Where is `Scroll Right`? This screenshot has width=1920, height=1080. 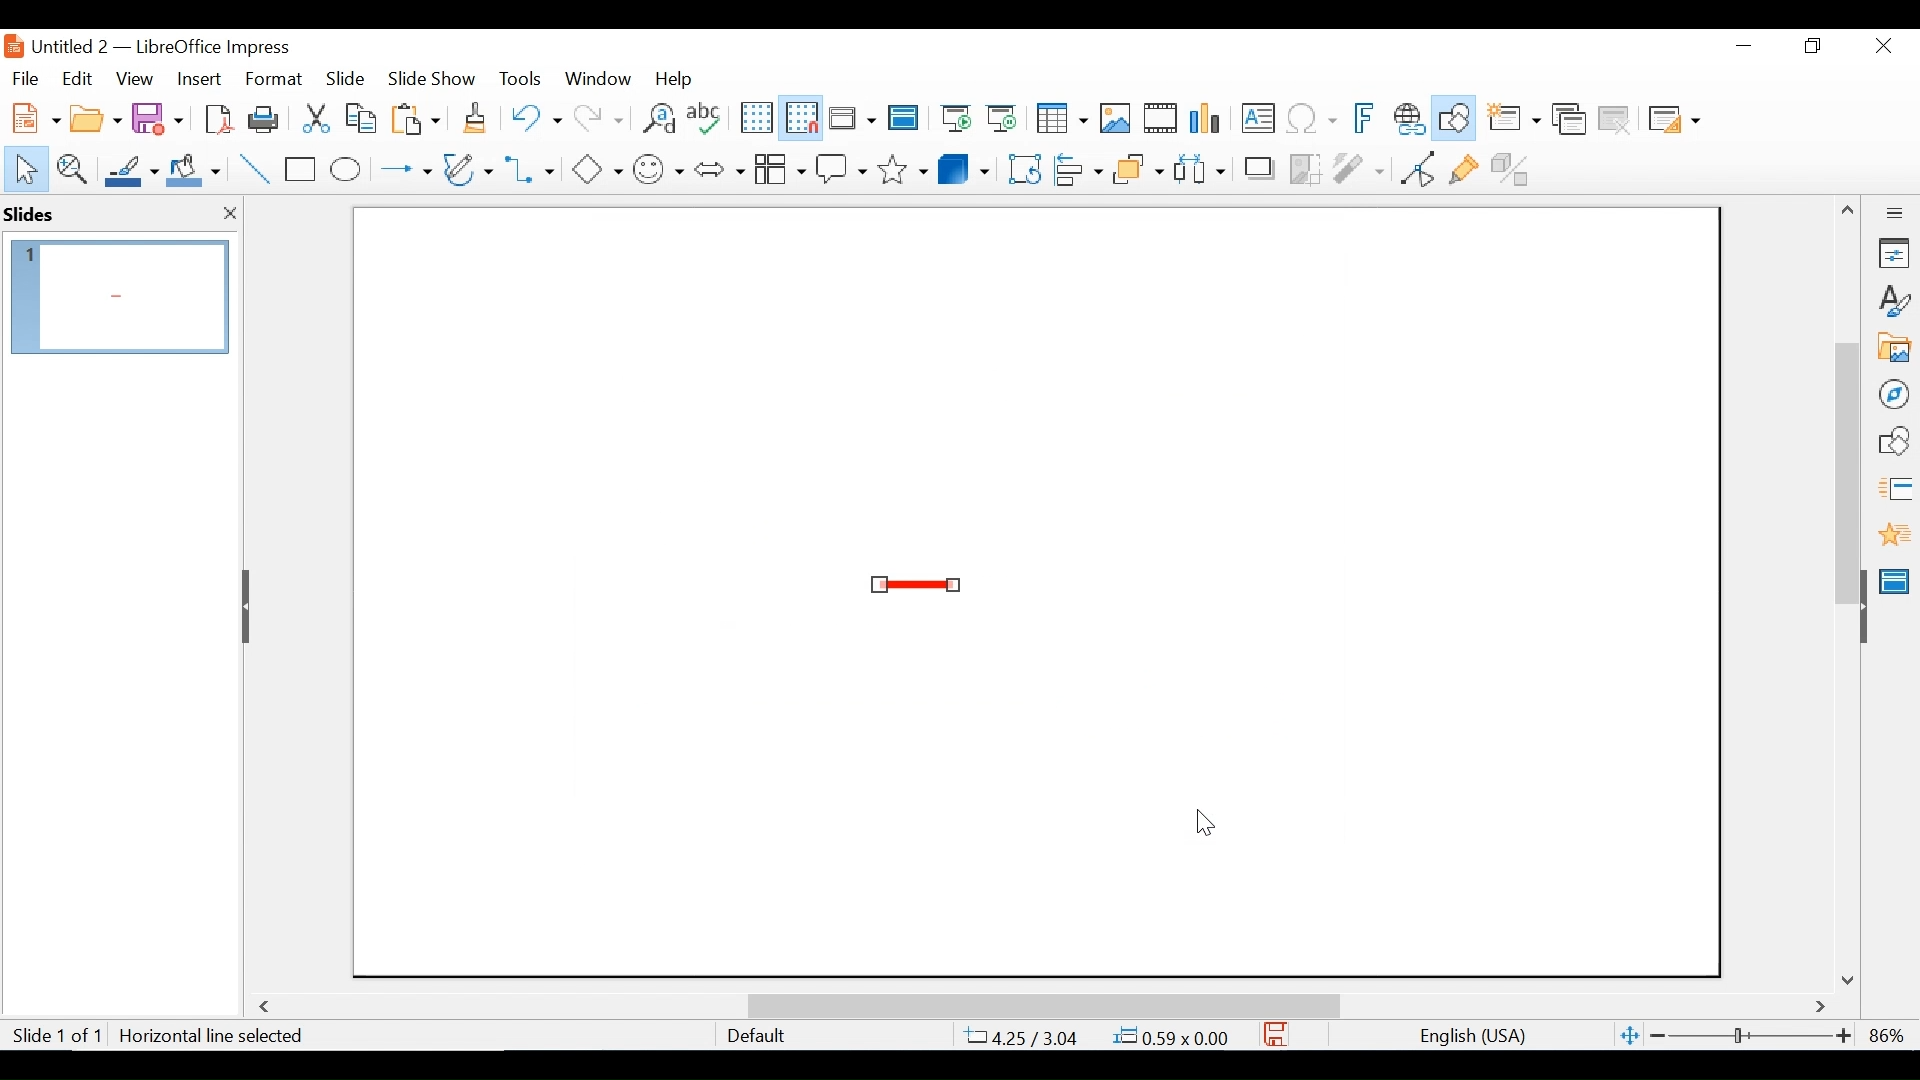 Scroll Right is located at coordinates (1821, 1008).